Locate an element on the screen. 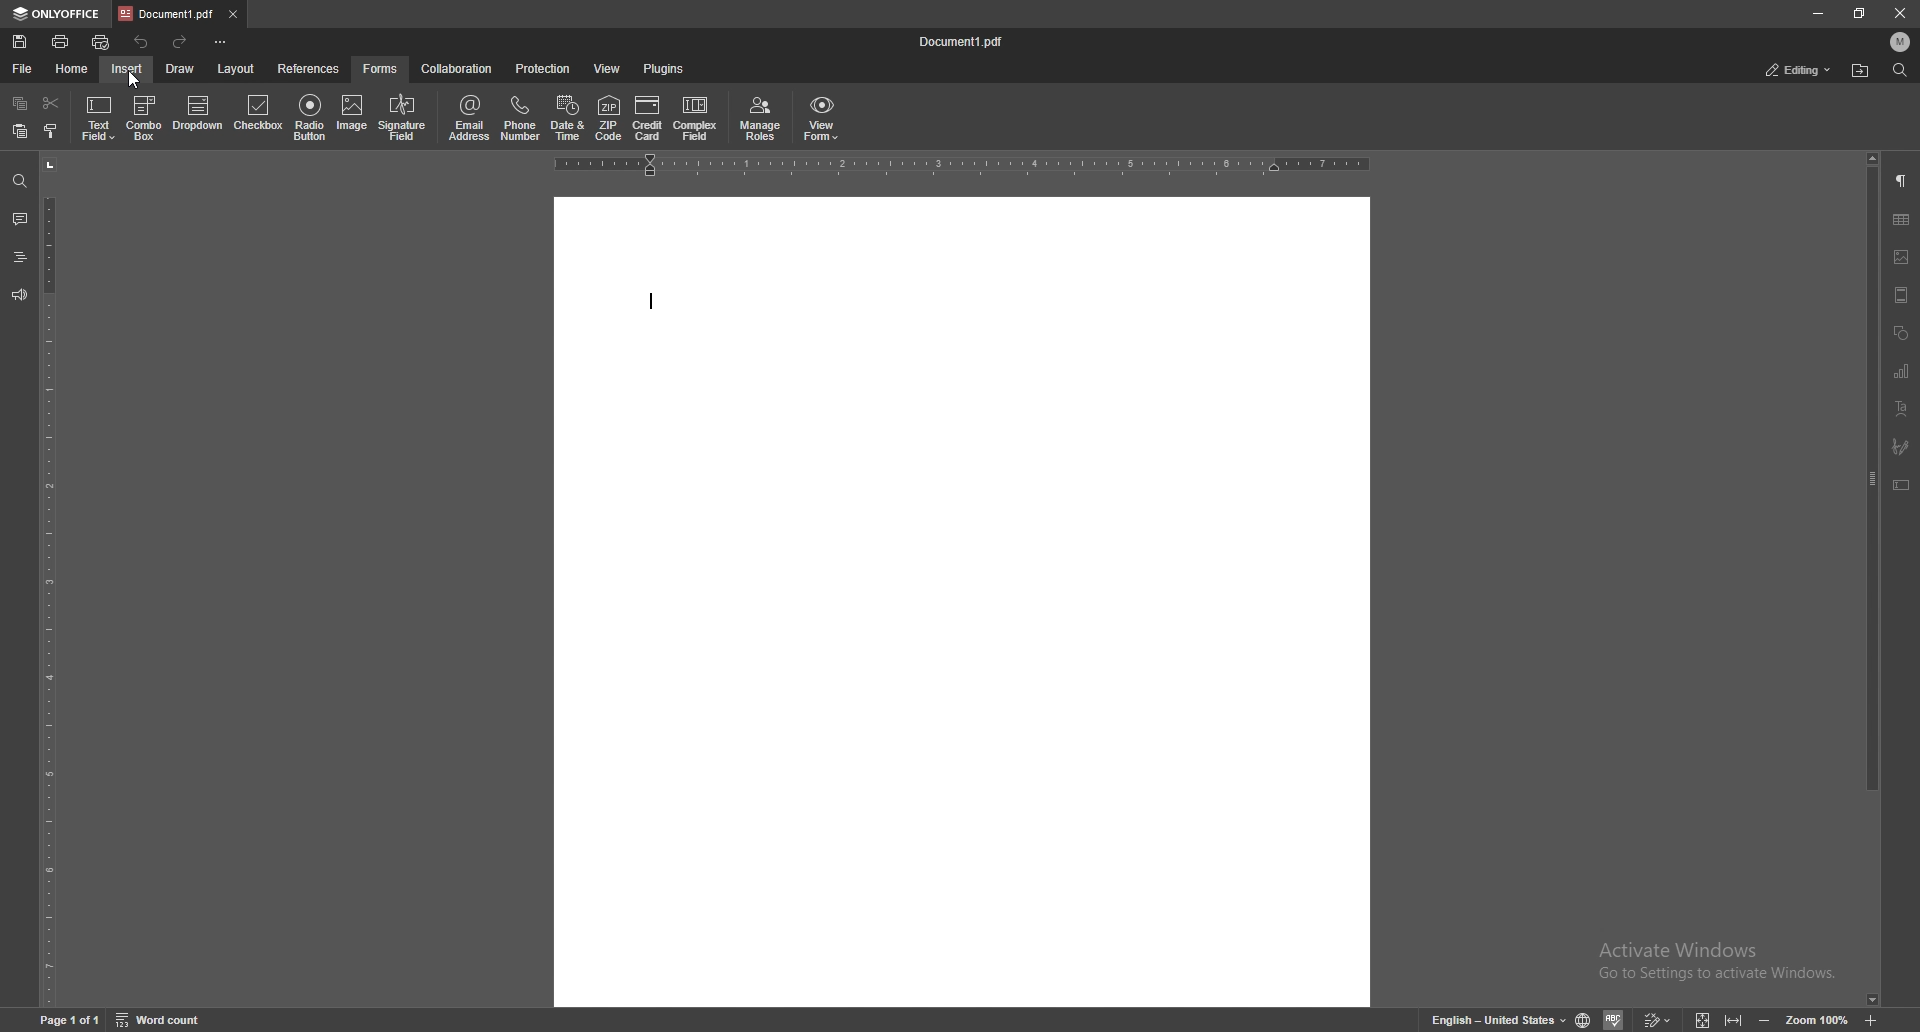 This screenshot has height=1032, width=1920. phone number is located at coordinates (522, 119).